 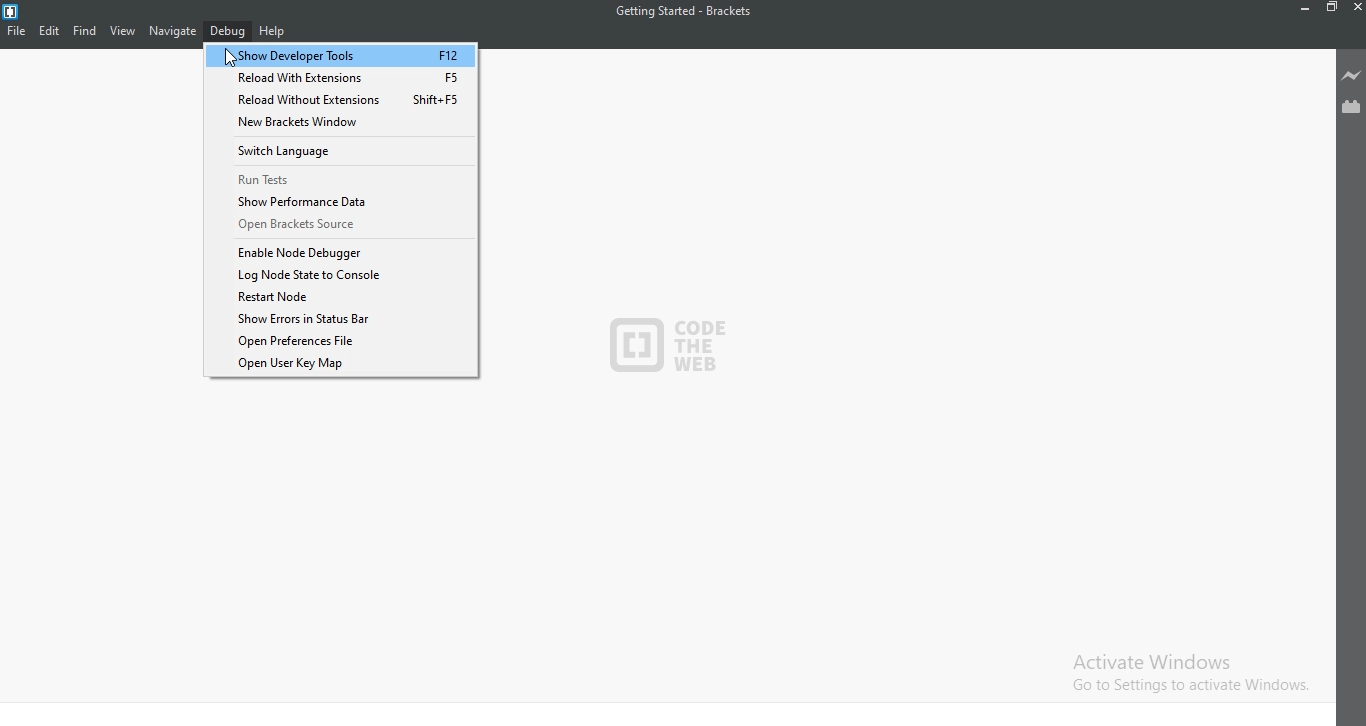 What do you see at coordinates (337, 101) in the screenshot?
I see `Reload Without Extensions` at bounding box center [337, 101].